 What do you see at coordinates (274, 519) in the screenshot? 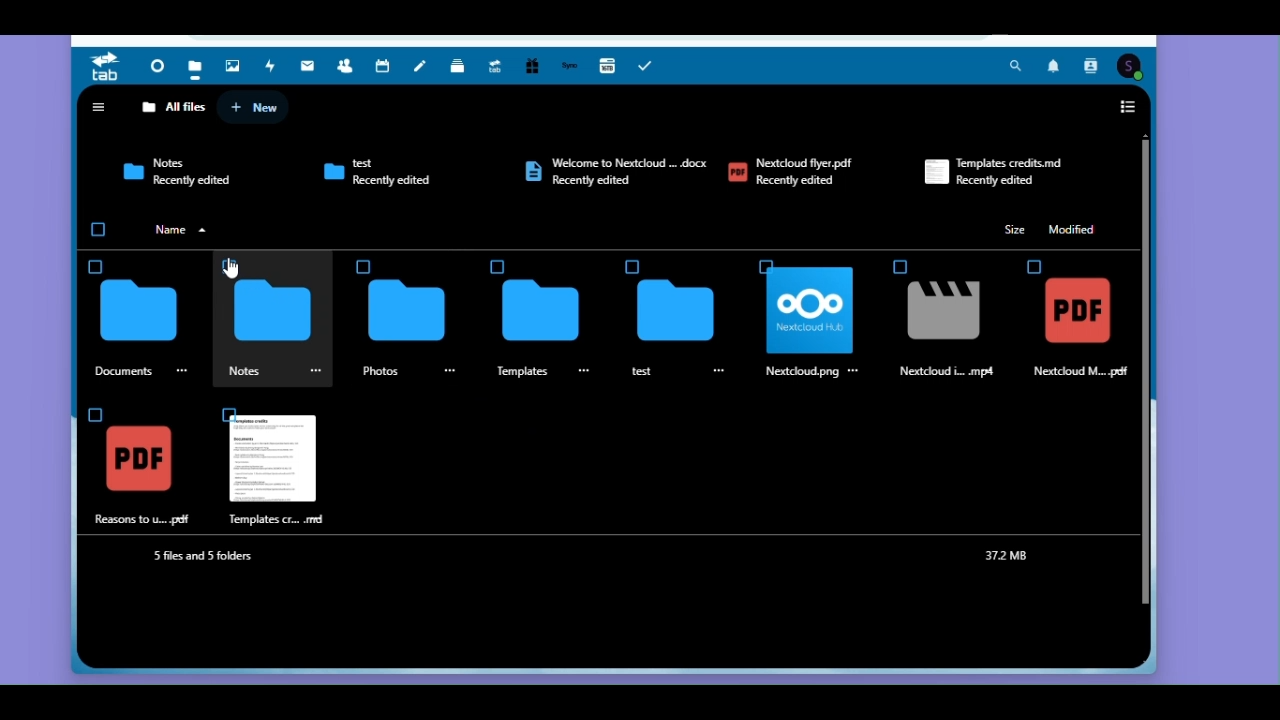
I see `Templates cr... md` at bounding box center [274, 519].